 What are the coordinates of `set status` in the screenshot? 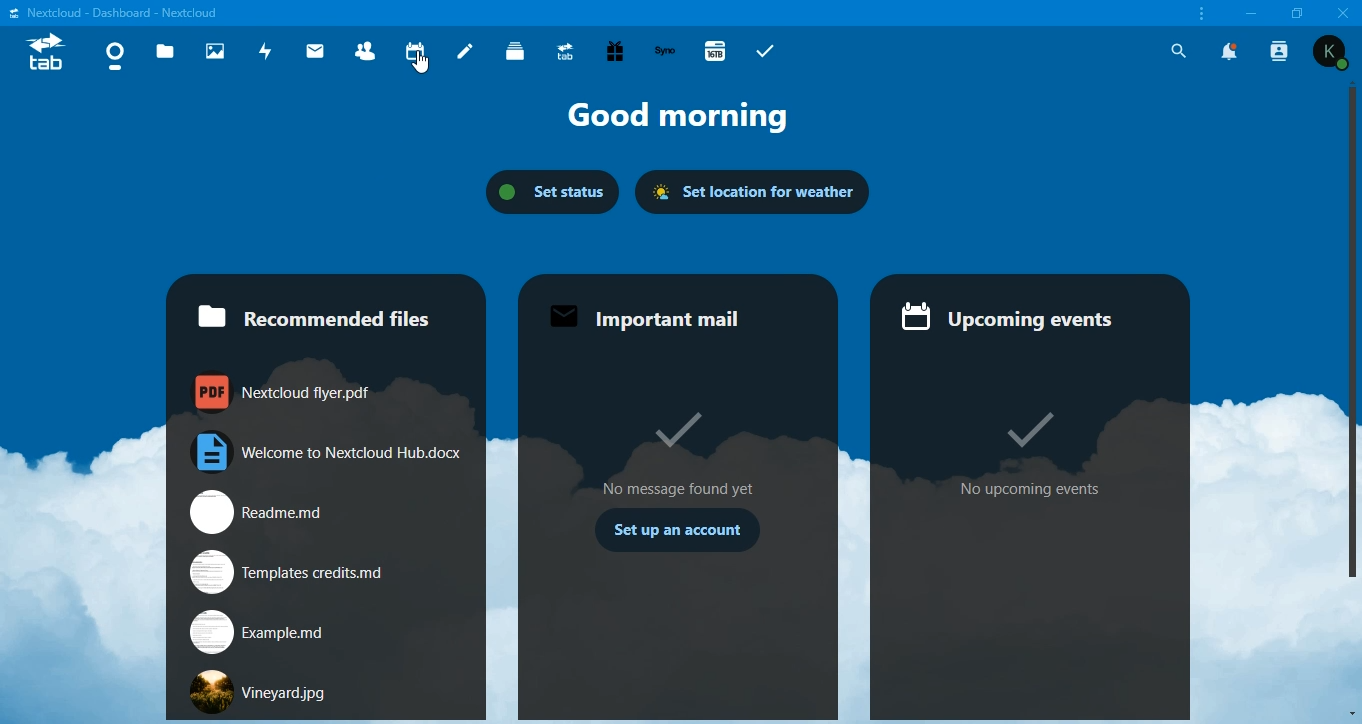 It's located at (553, 192).